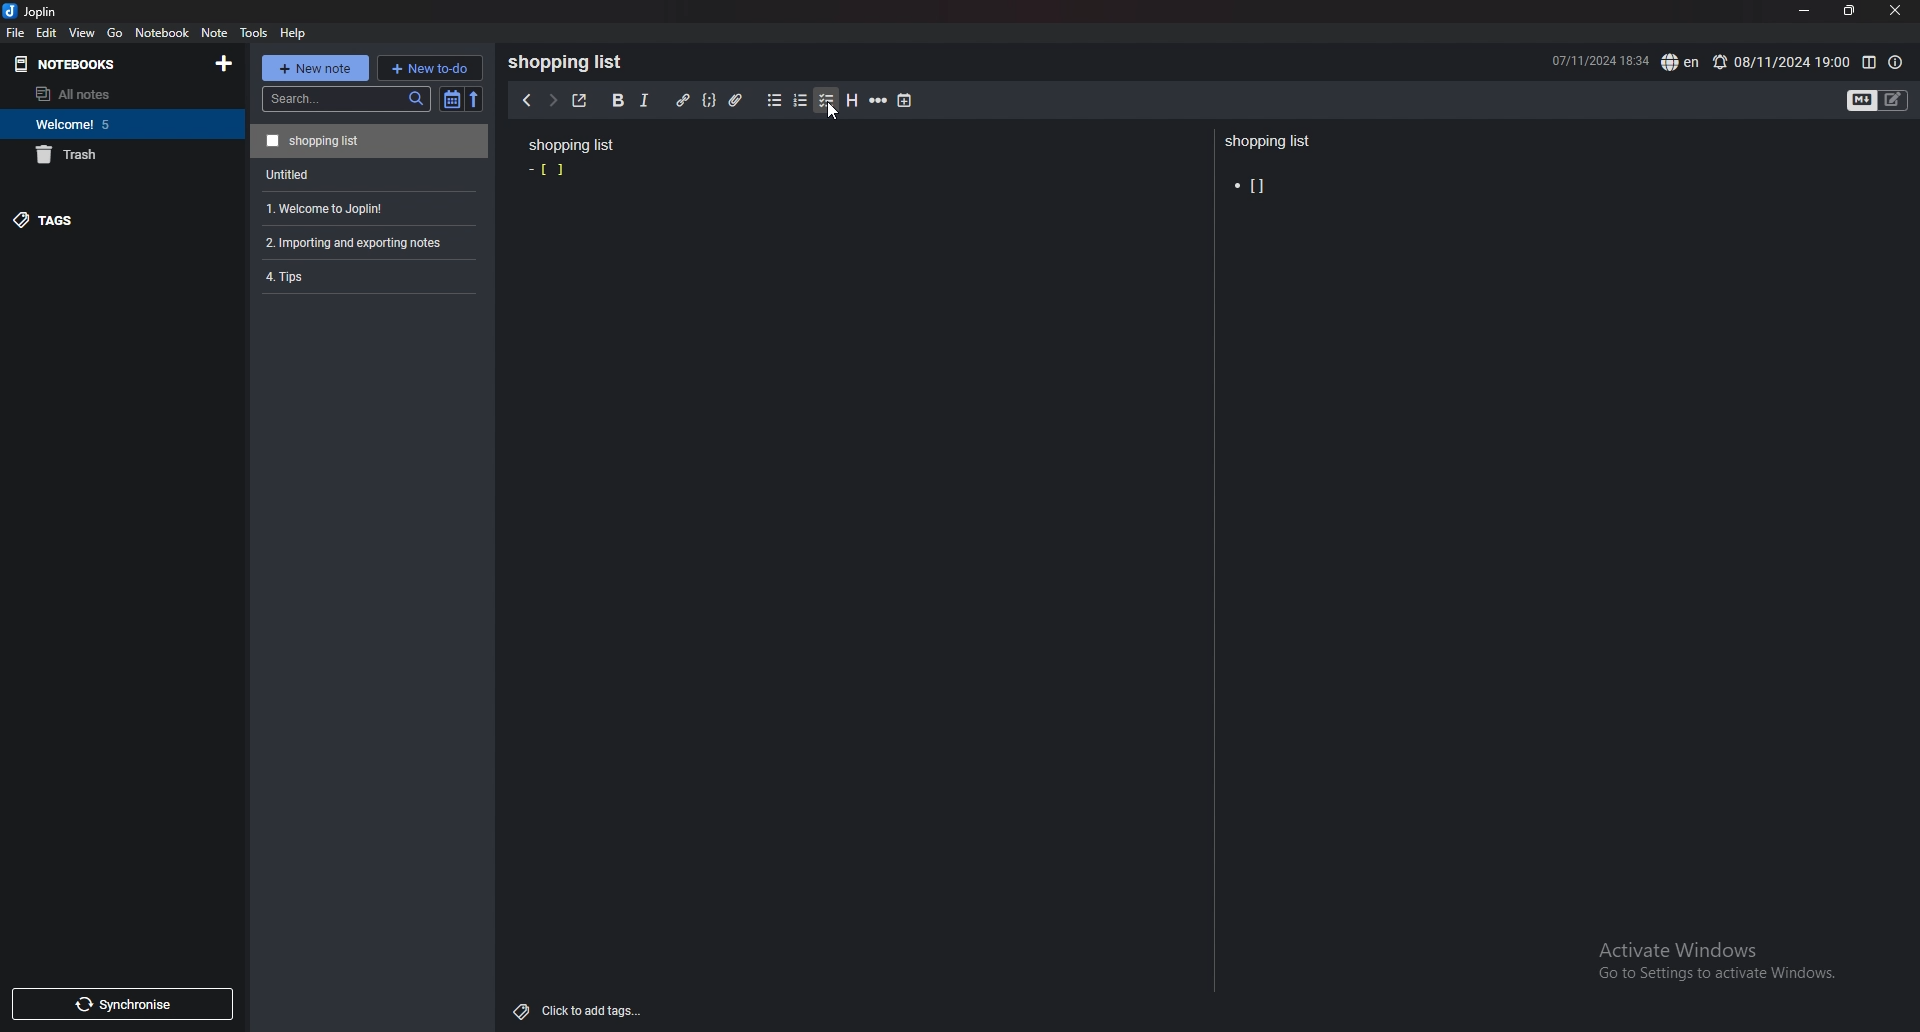 Image resolution: width=1920 pixels, height=1032 pixels. I want to click on numbered list, so click(801, 101).